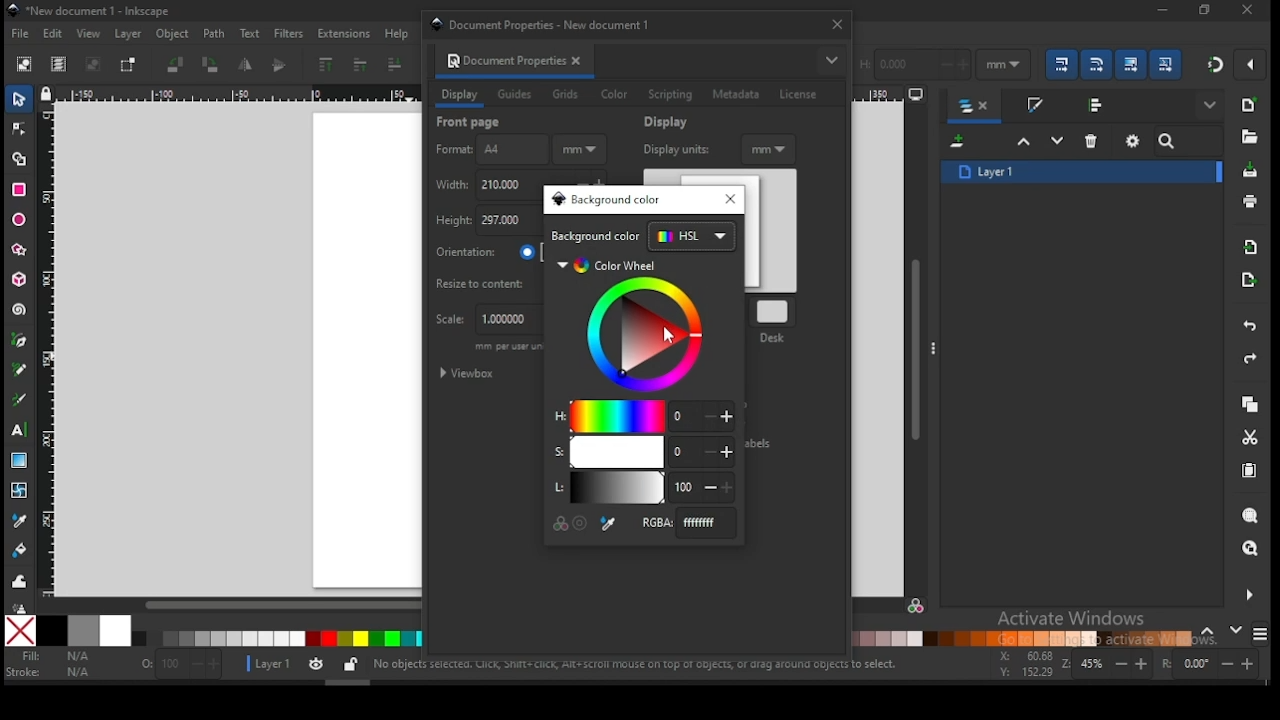  What do you see at coordinates (21, 491) in the screenshot?
I see `mesh tool` at bounding box center [21, 491].